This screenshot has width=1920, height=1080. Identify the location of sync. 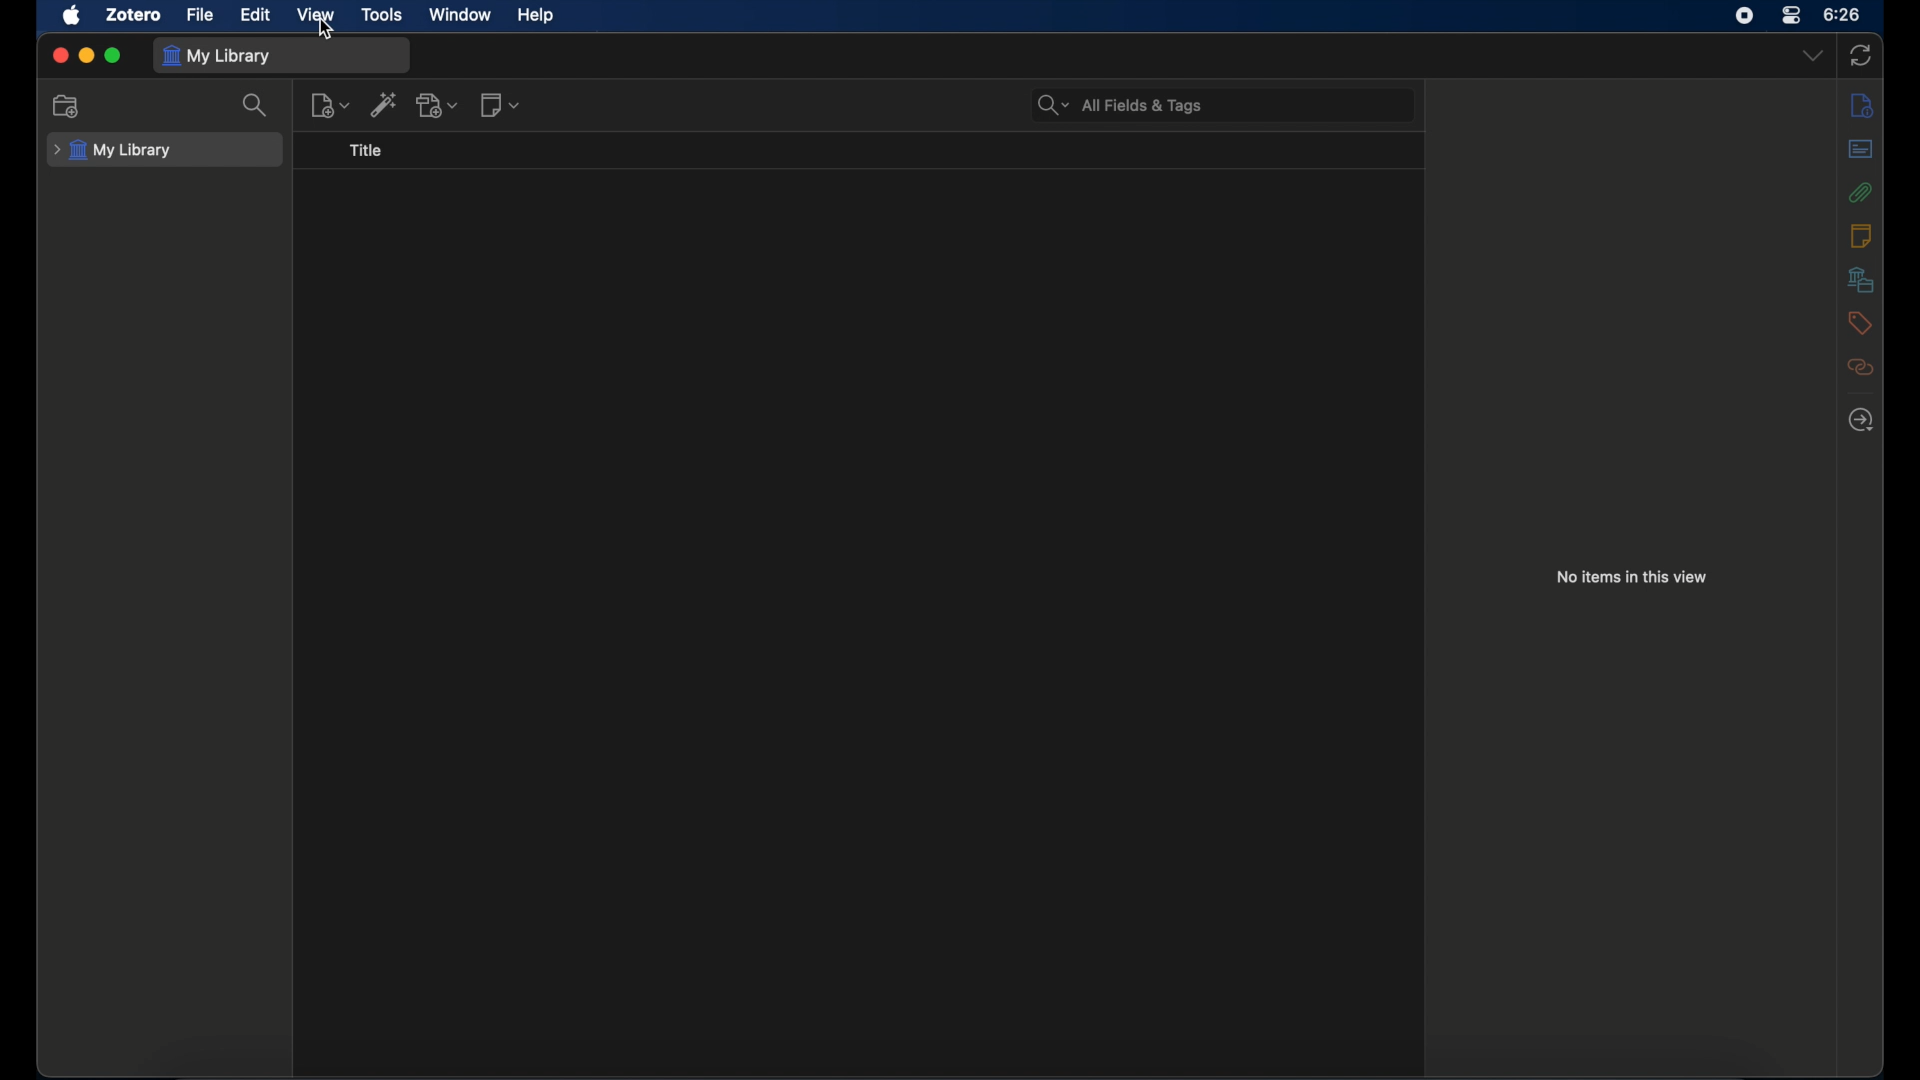
(1864, 55).